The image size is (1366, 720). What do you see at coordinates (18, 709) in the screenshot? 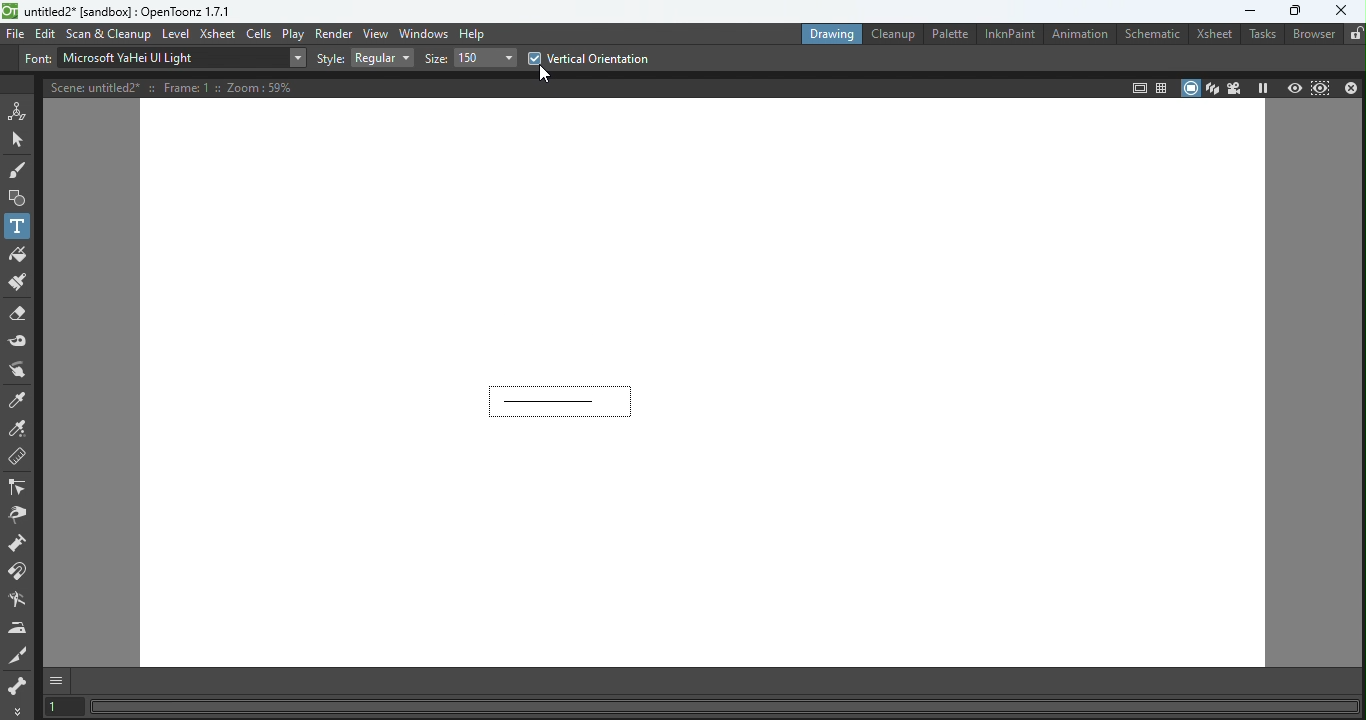
I see `More Tools` at bounding box center [18, 709].